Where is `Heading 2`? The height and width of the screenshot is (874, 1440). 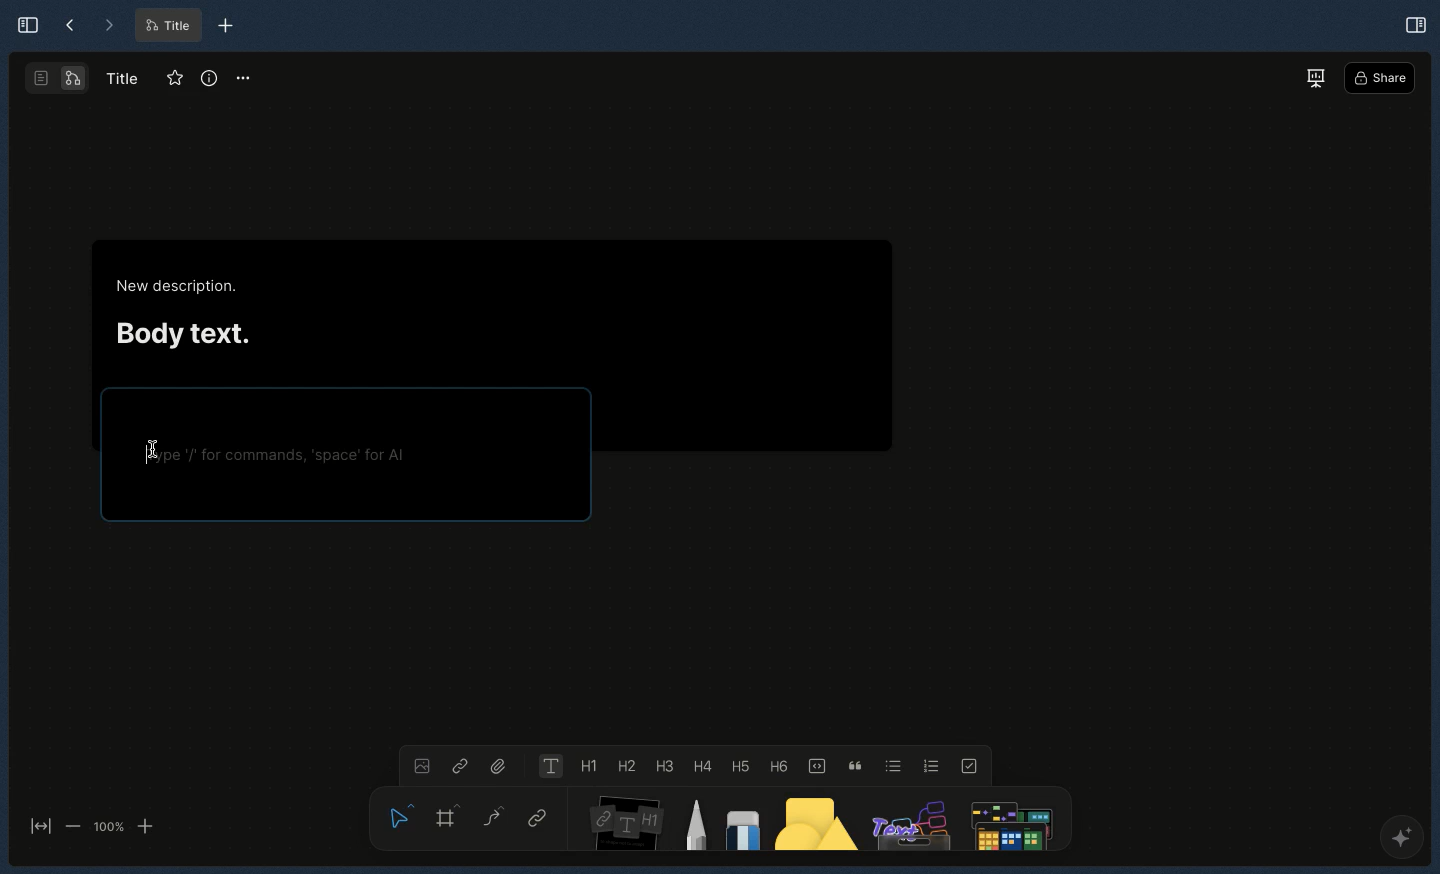
Heading 2 is located at coordinates (626, 765).